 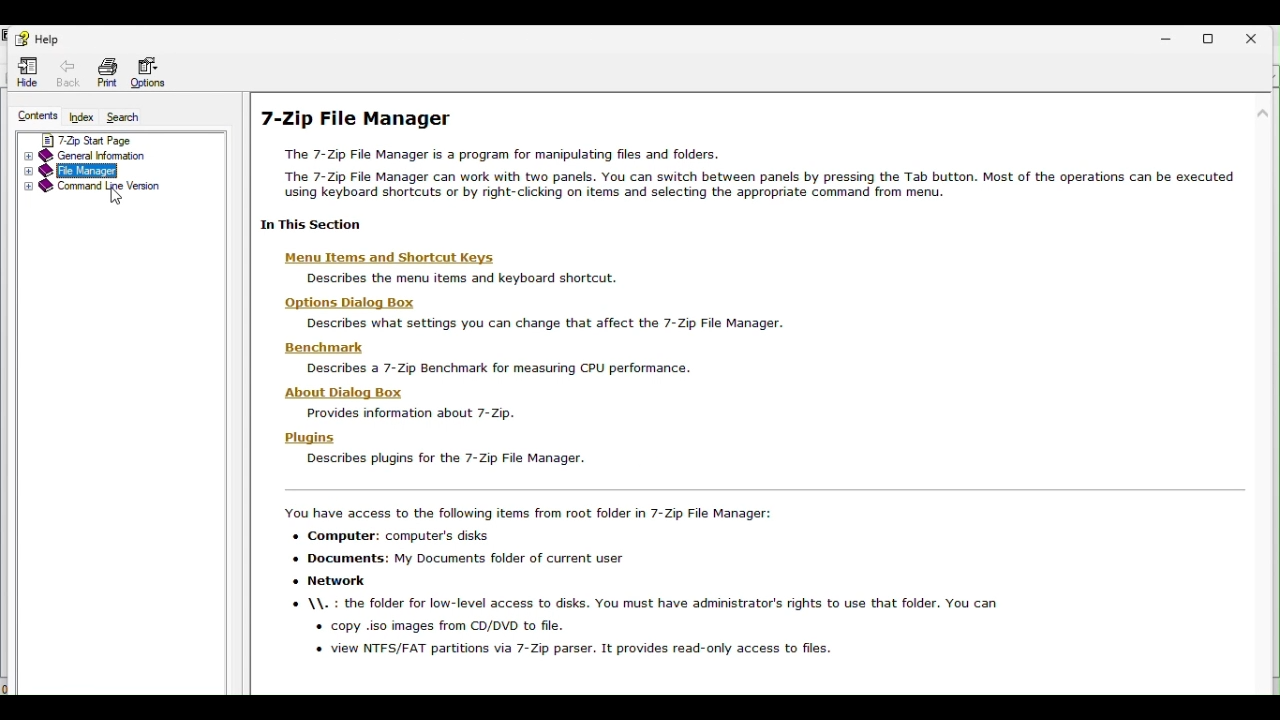 What do you see at coordinates (393, 258) in the screenshot?
I see `‘Menu Items and Shortcut Keys` at bounding box center [393, 258].